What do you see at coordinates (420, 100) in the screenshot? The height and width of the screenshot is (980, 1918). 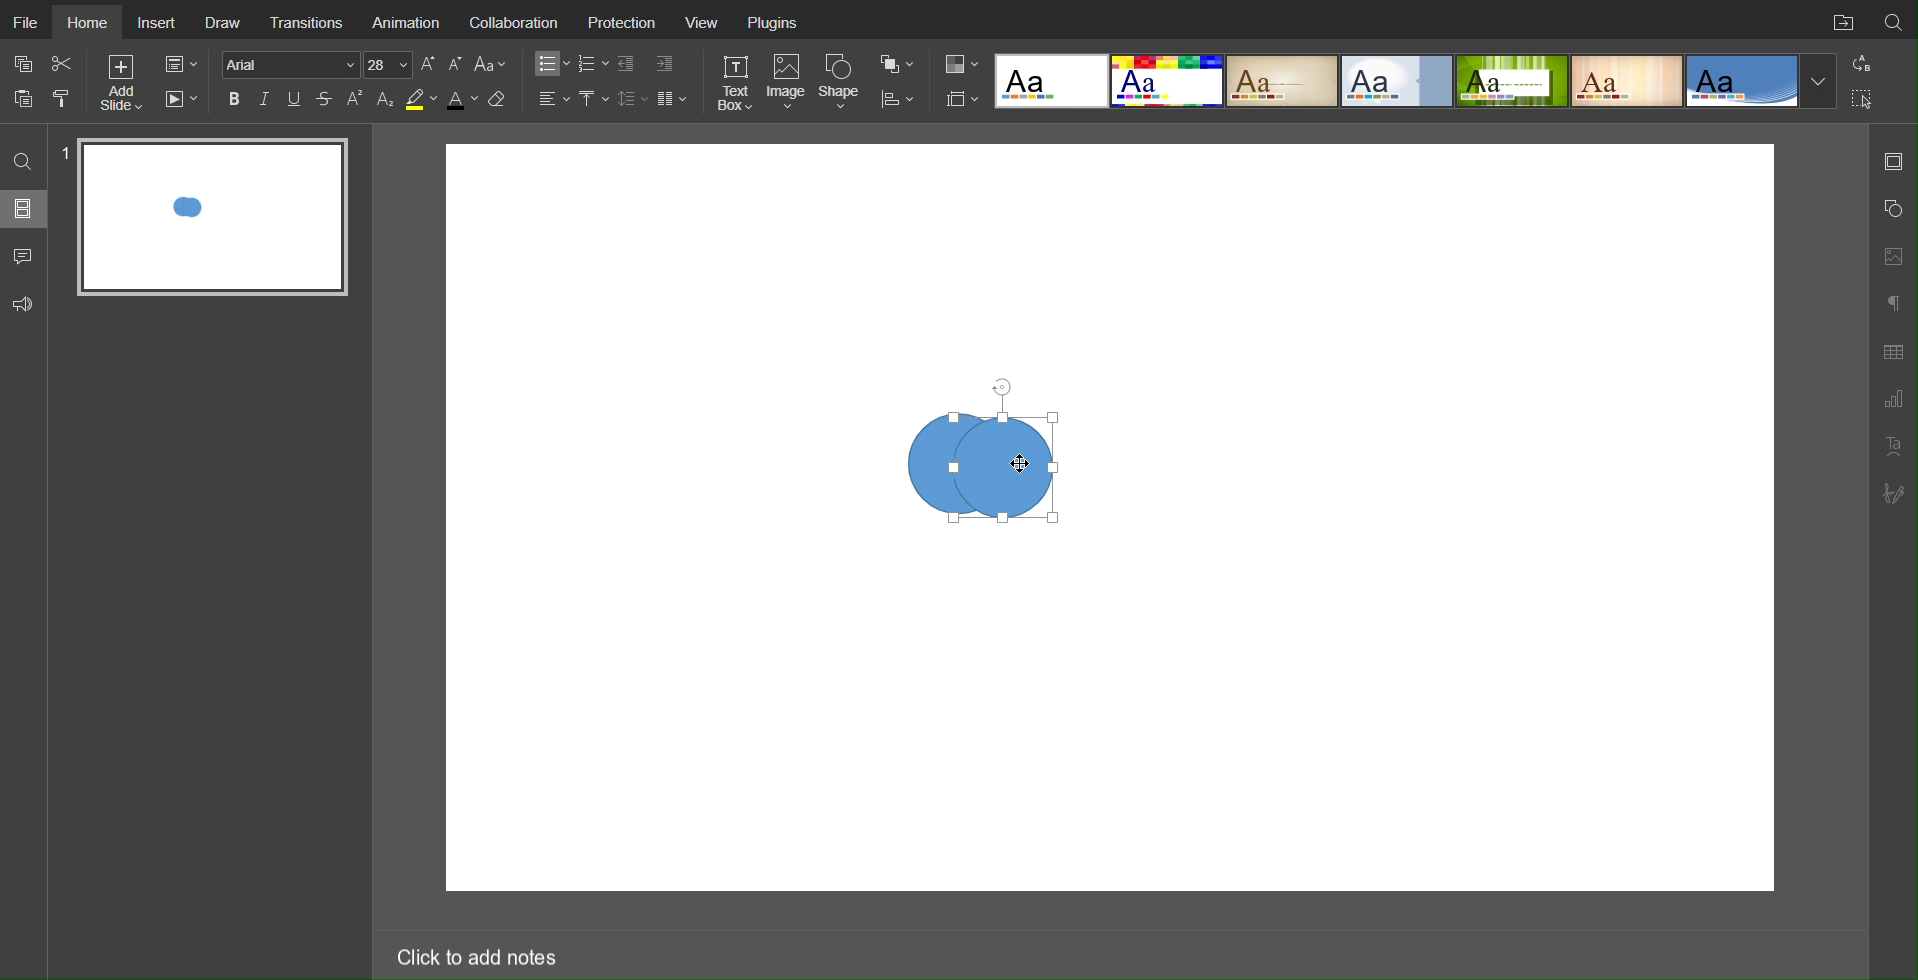 I see `Highlight` at bounding box center [420, 100].